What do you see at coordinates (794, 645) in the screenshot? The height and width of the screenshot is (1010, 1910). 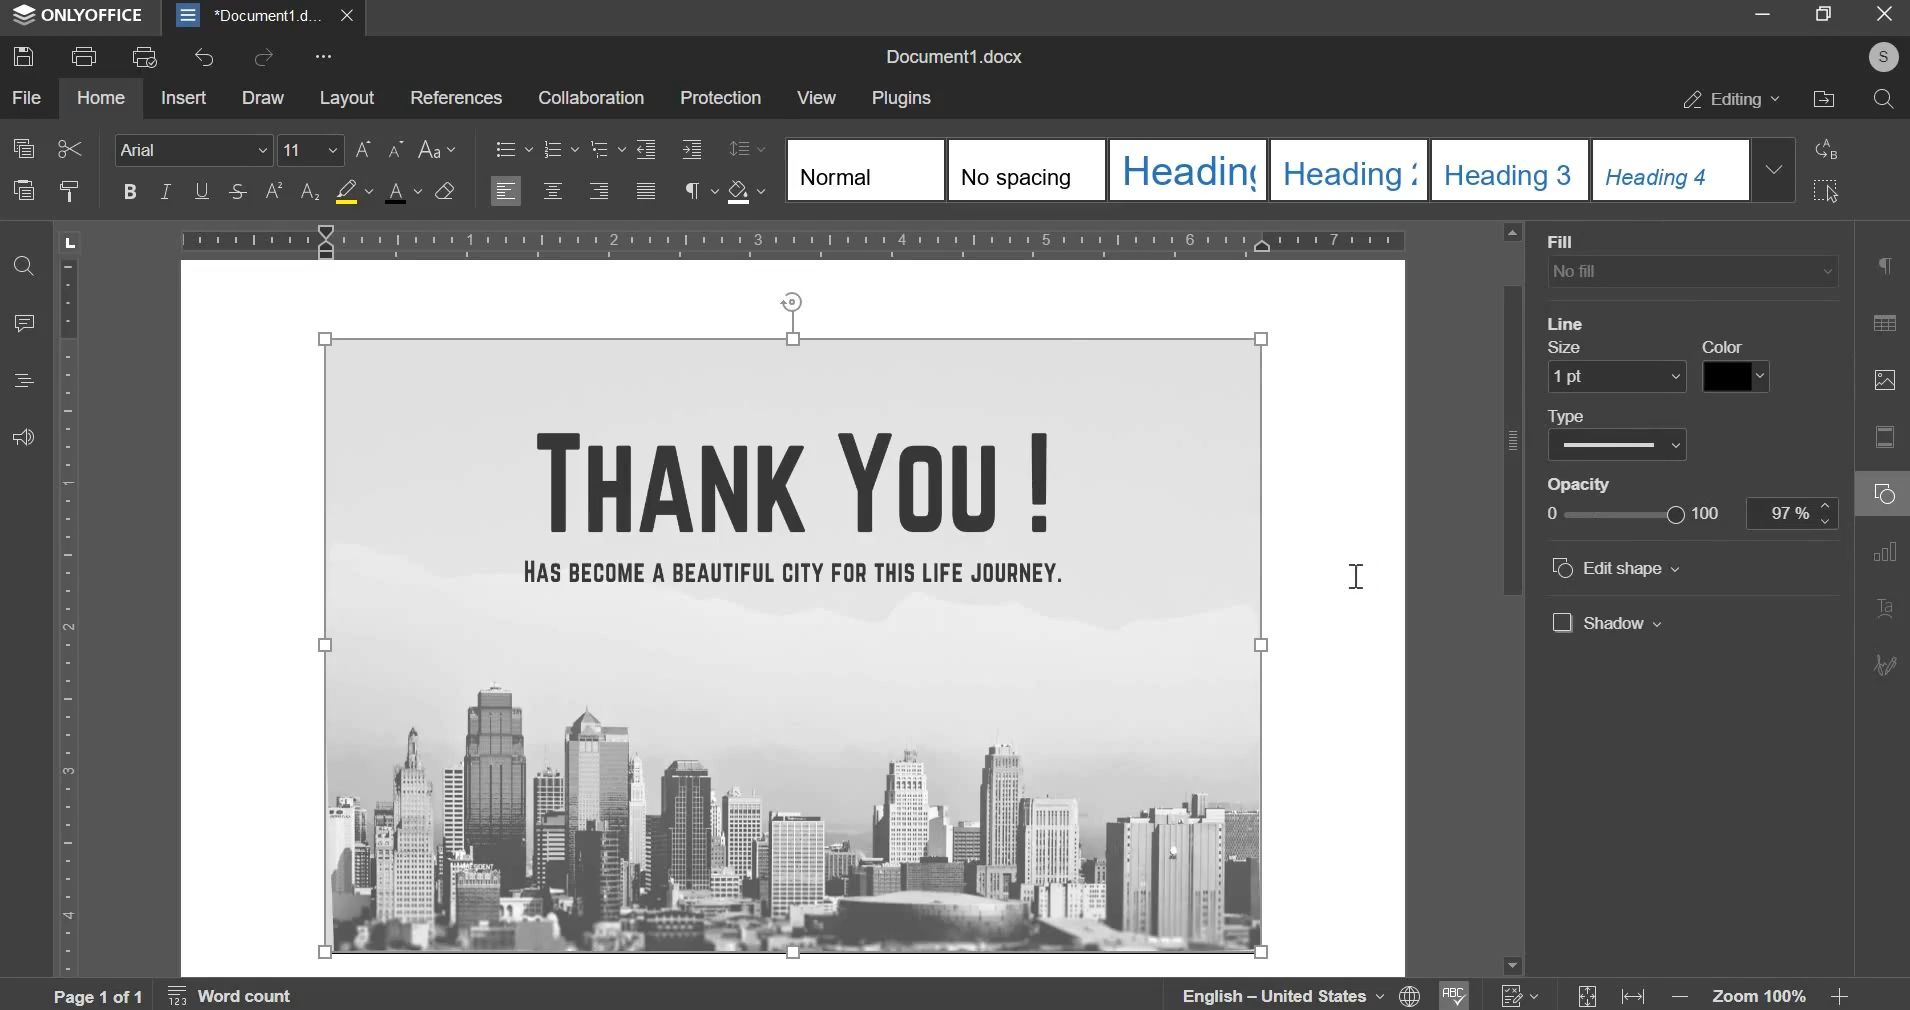 I see `image` at bounding box center [794, 645].